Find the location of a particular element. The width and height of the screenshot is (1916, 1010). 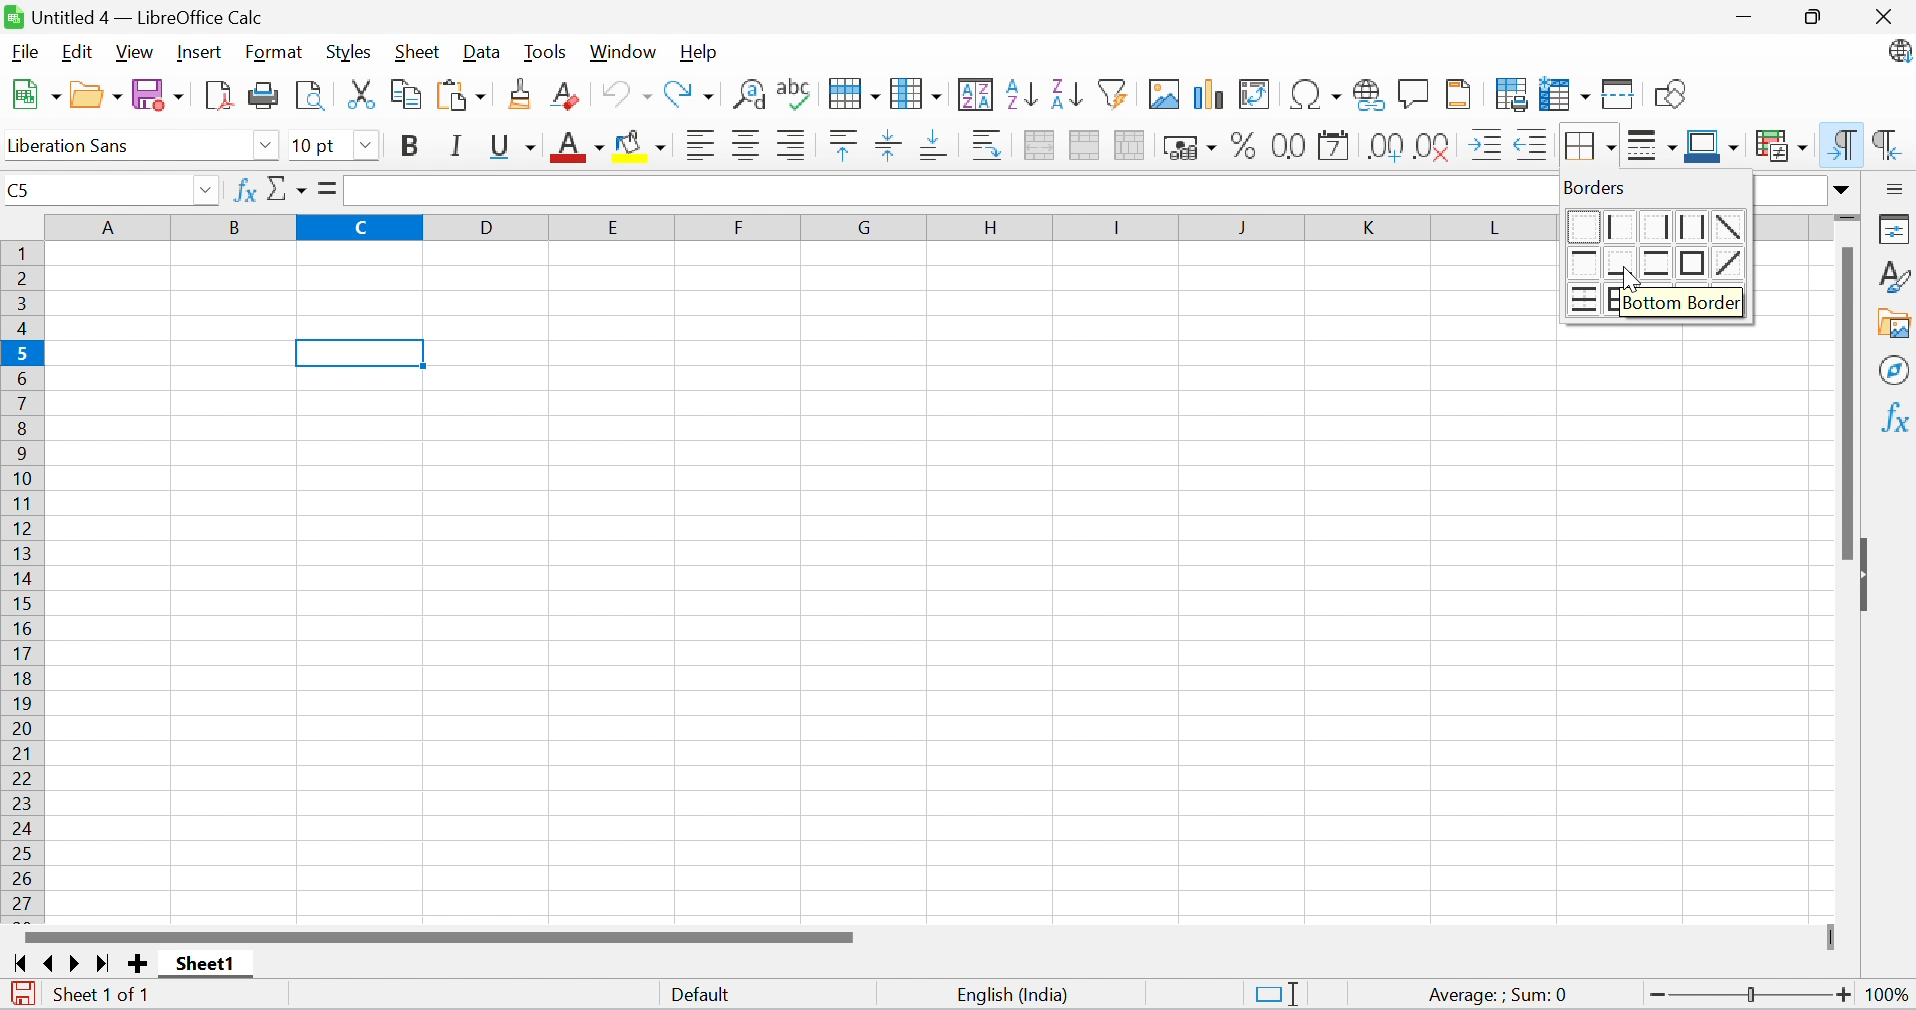

Left and right border is located at coordinates (1693, 225).